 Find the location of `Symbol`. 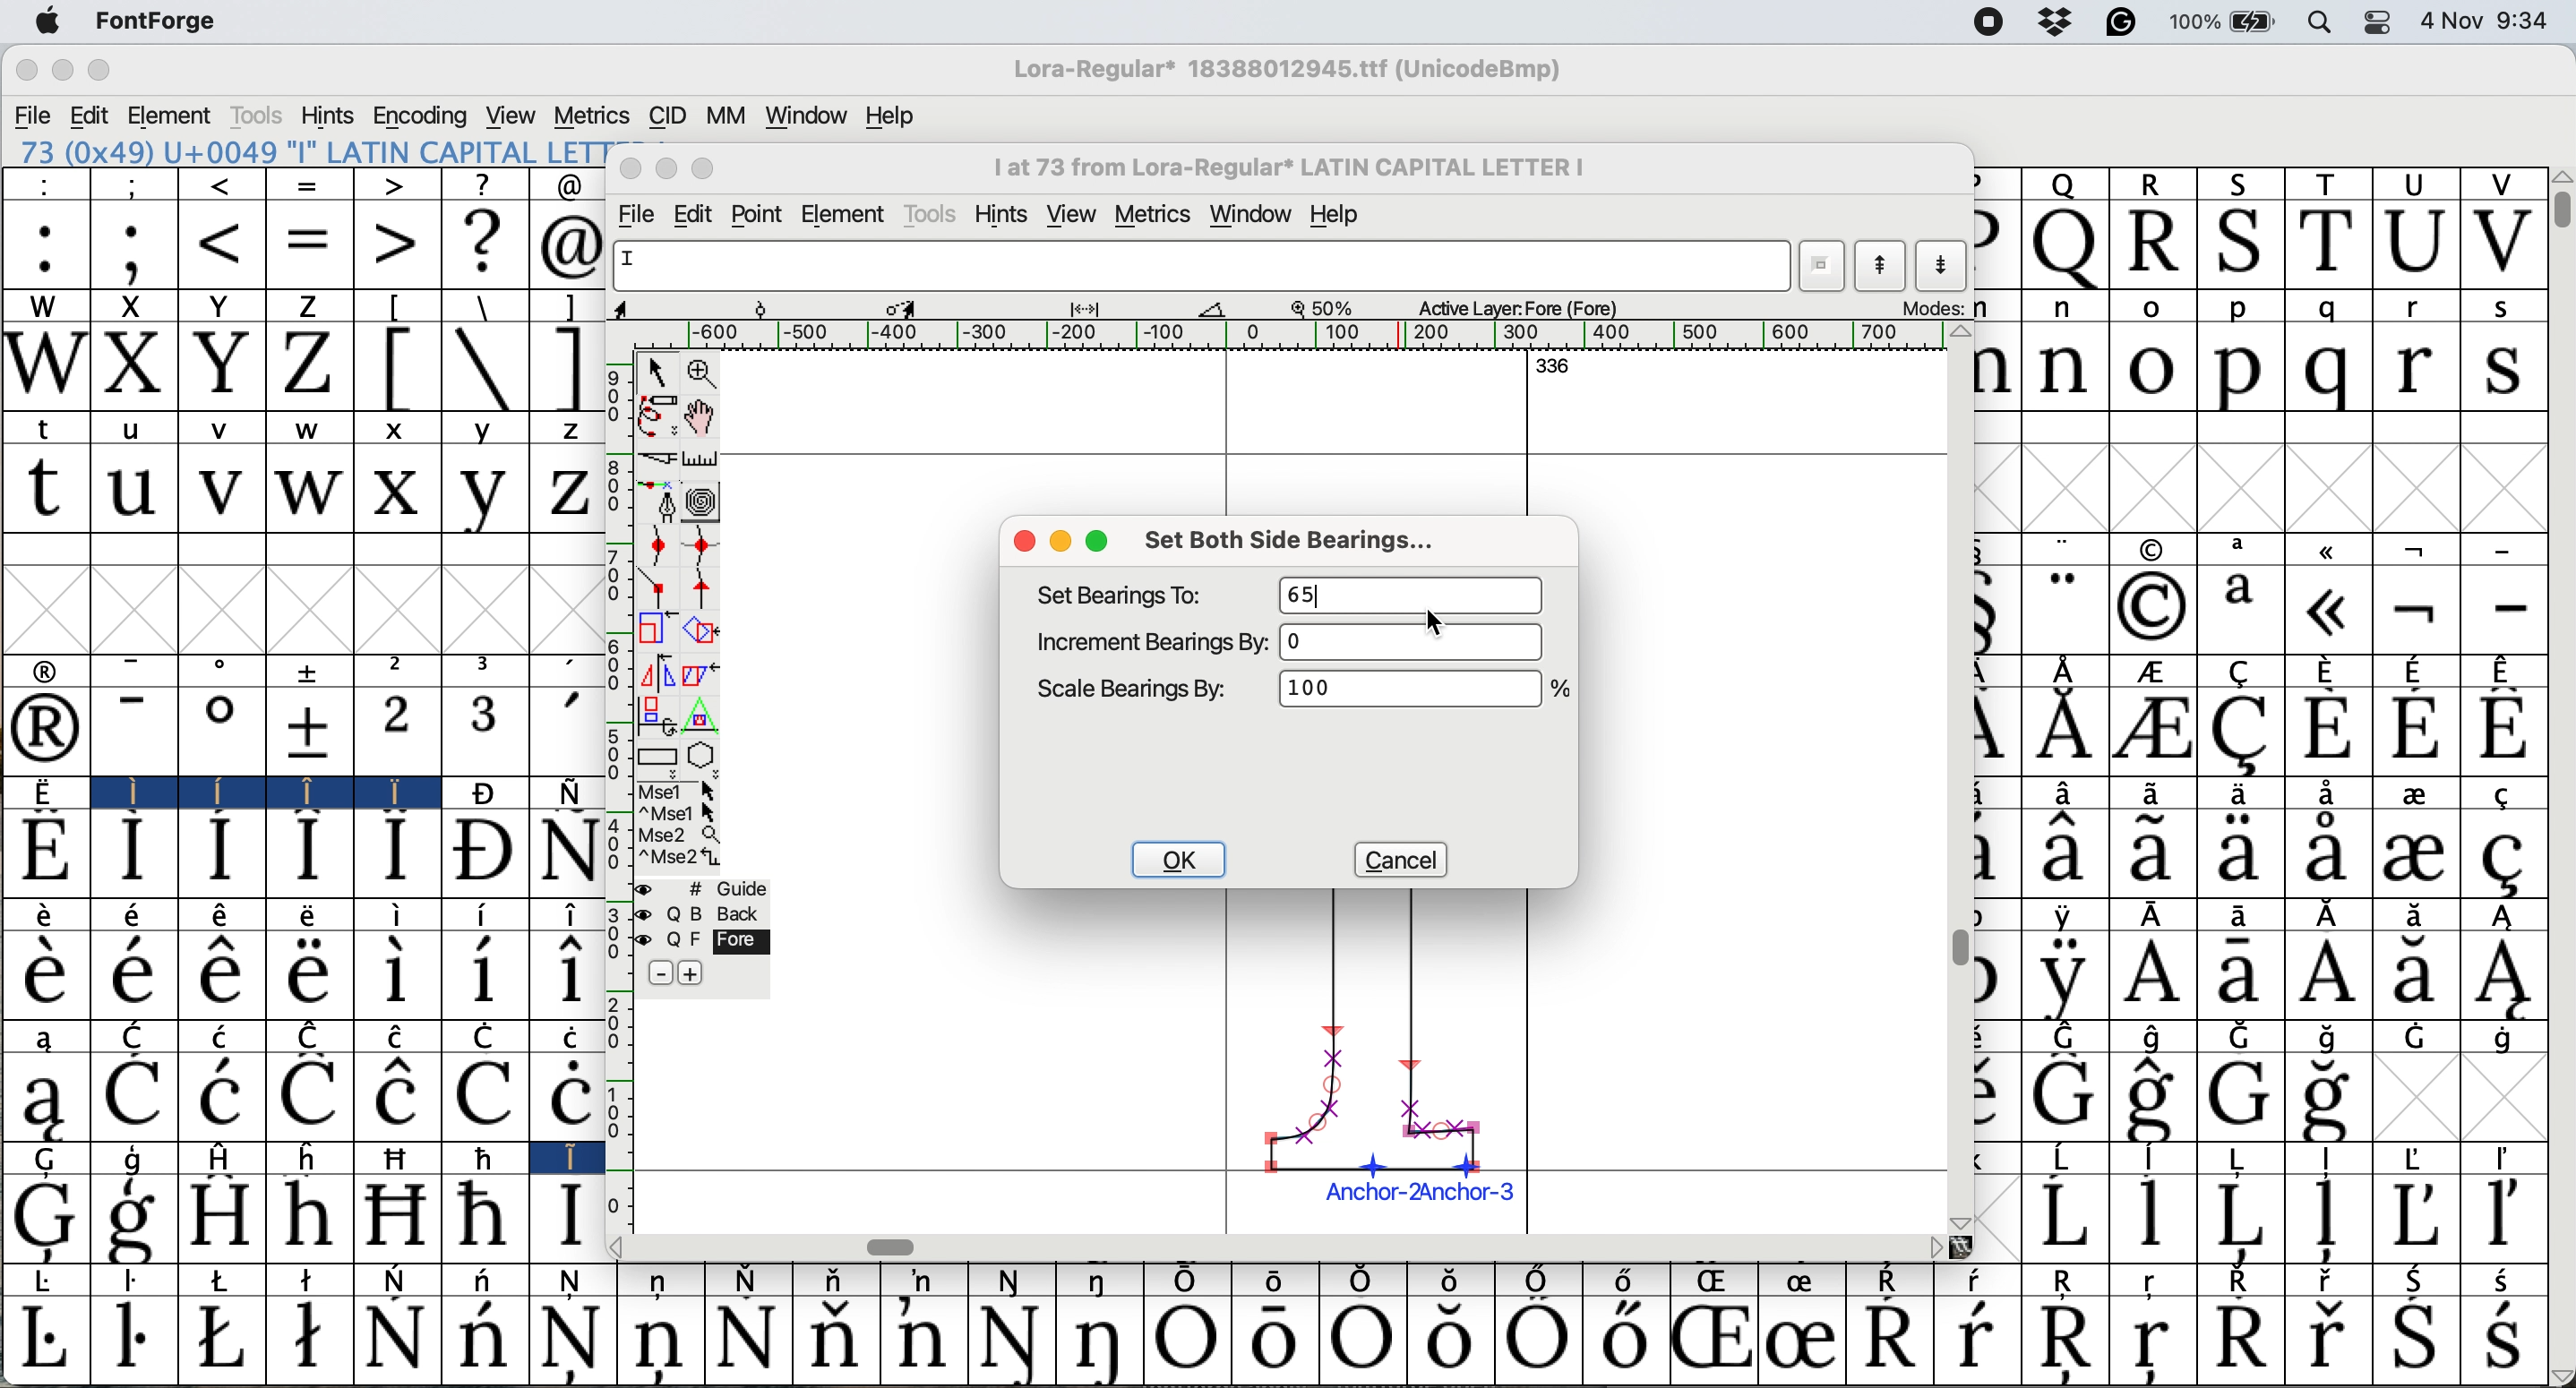

Symbol is located at coordinates (2242, 1096).